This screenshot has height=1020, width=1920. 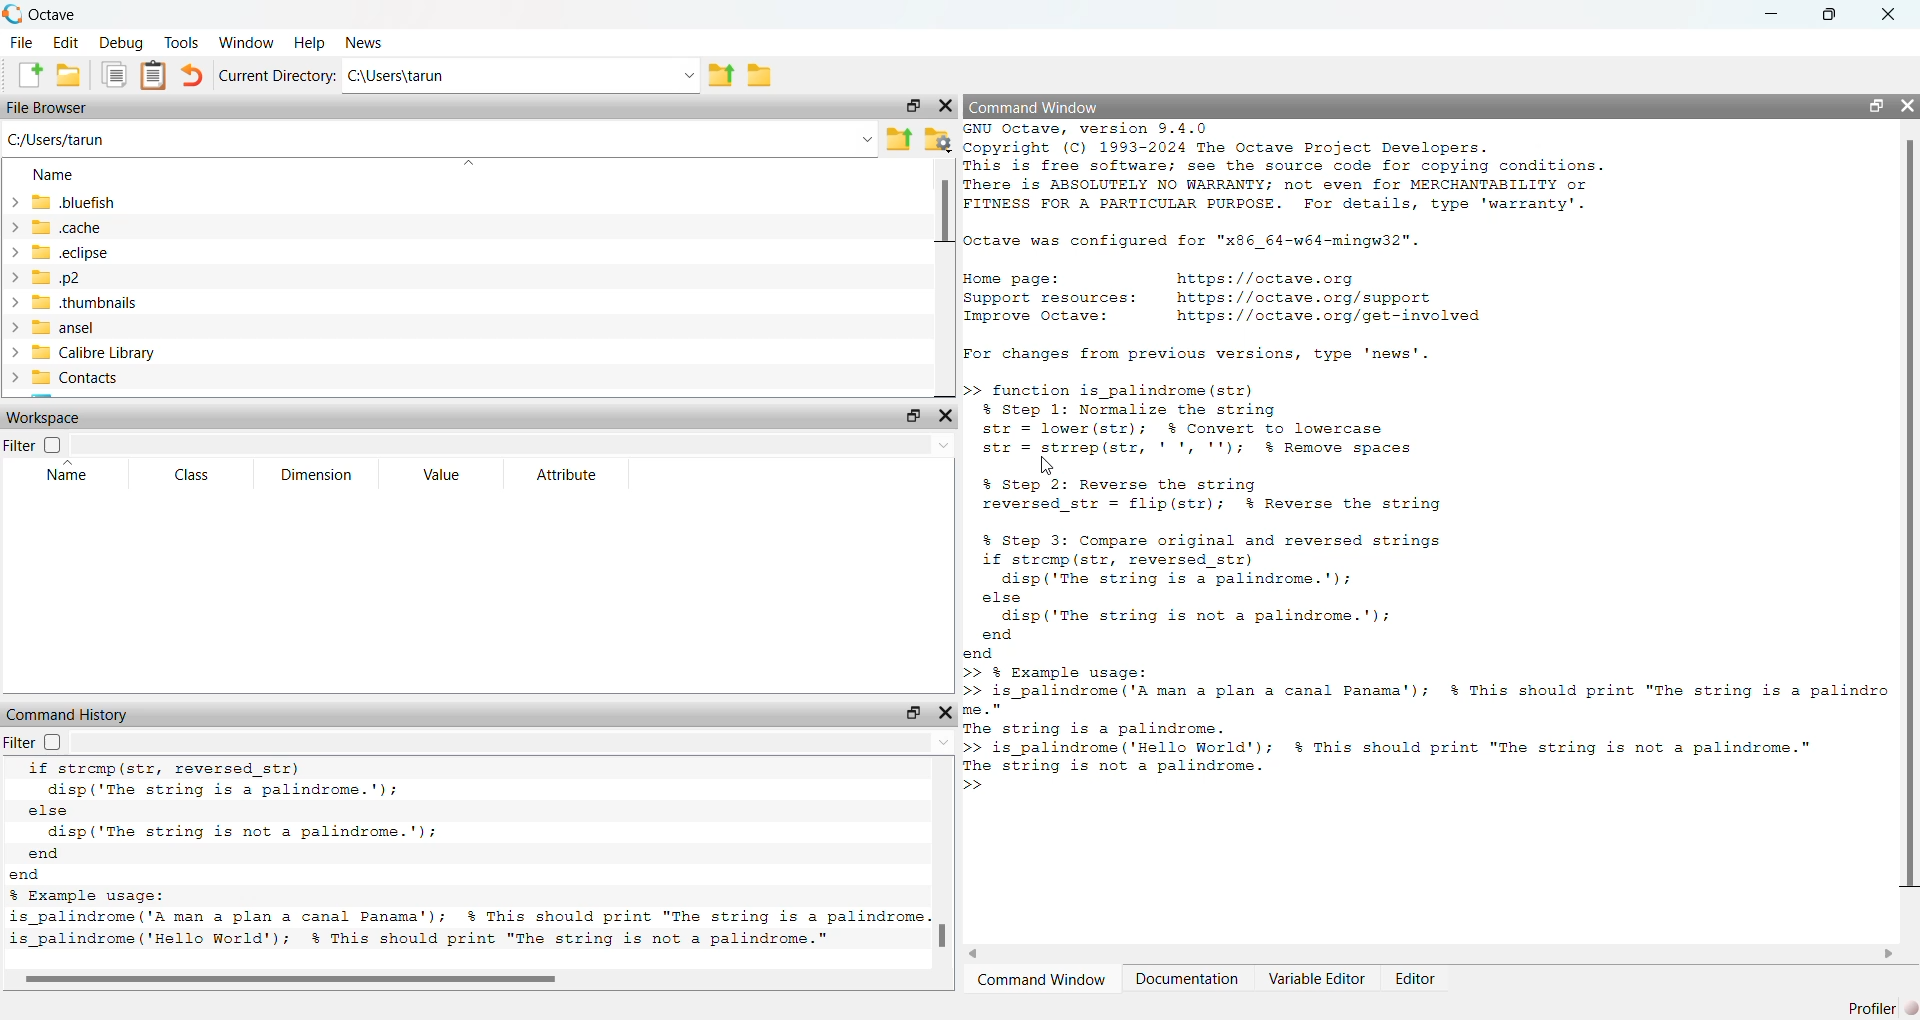 What do you see at coordinates (59, 176) in the screenshot?
I see `name` at bounding box center [59, 176].